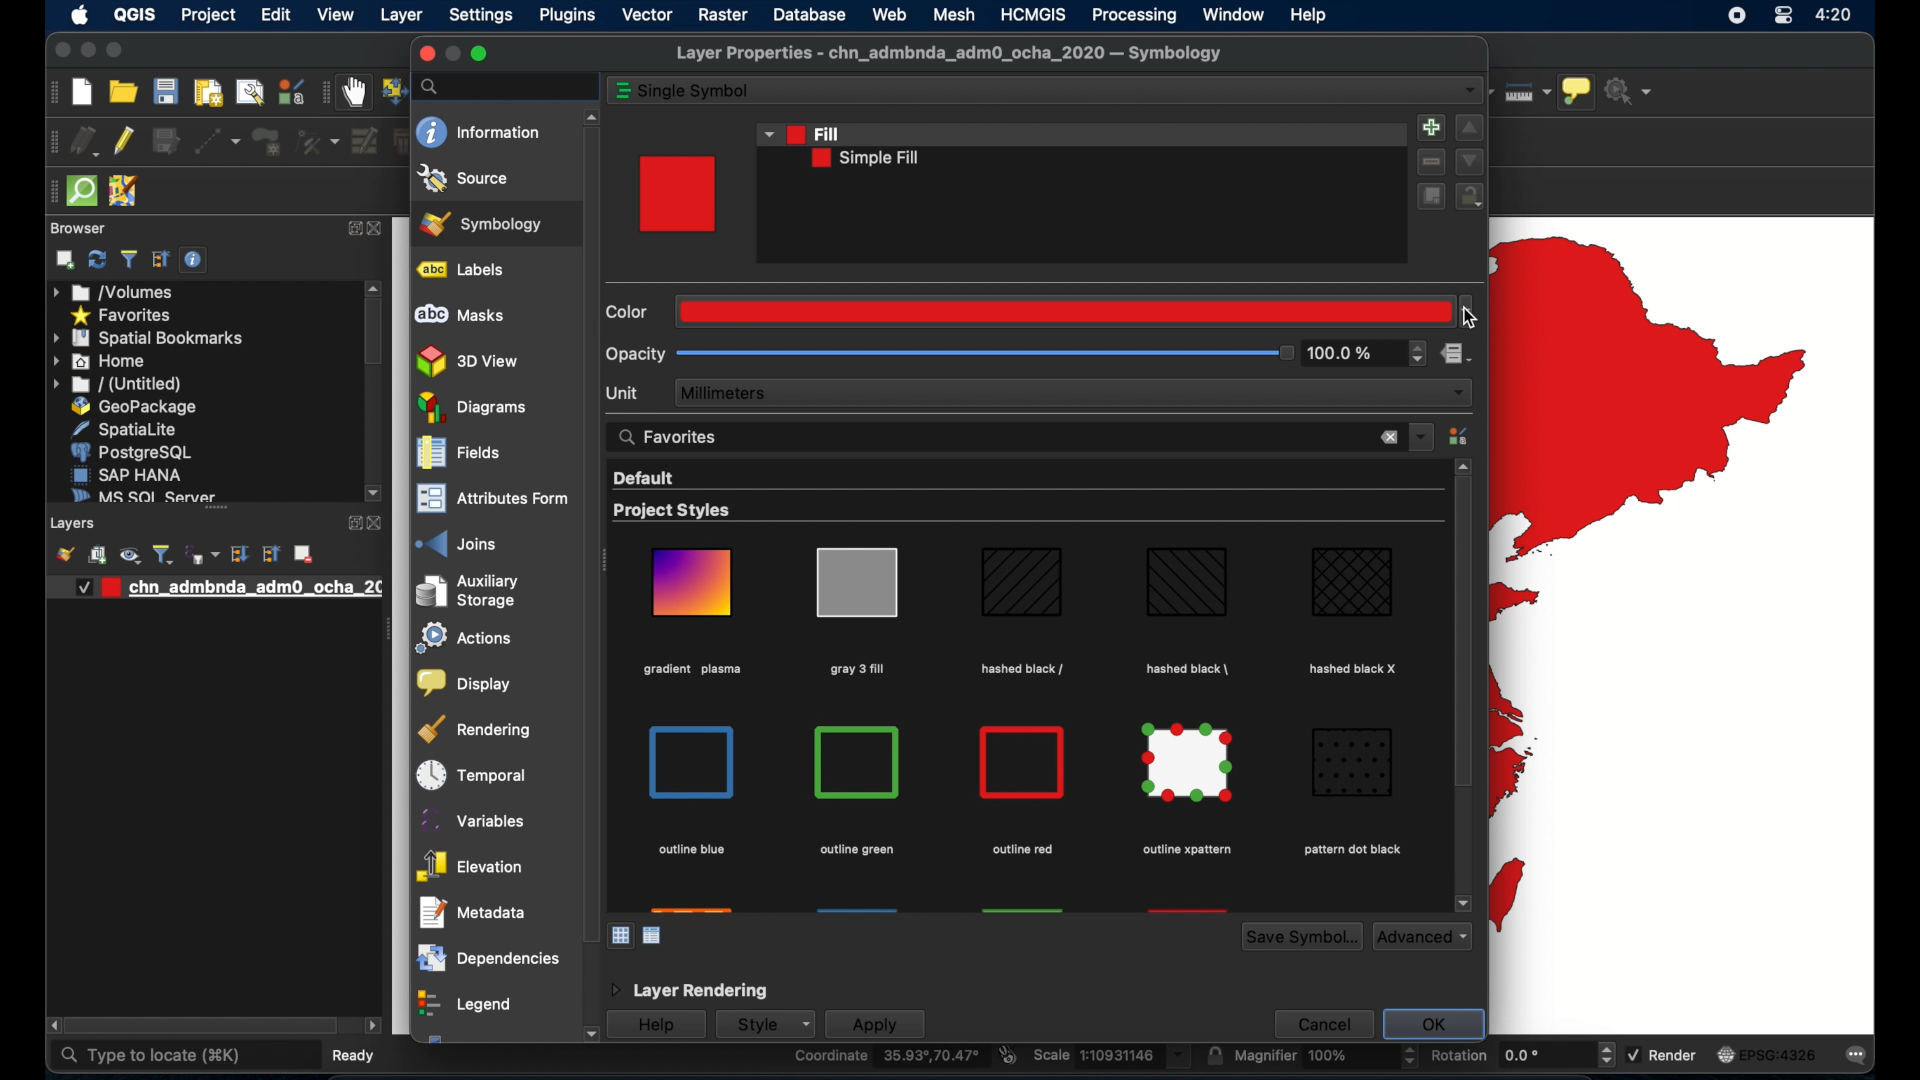  What do you see at coordinates (463, 1006) in the screenshot?
I see `legend` at bounding box center [463, 1006].